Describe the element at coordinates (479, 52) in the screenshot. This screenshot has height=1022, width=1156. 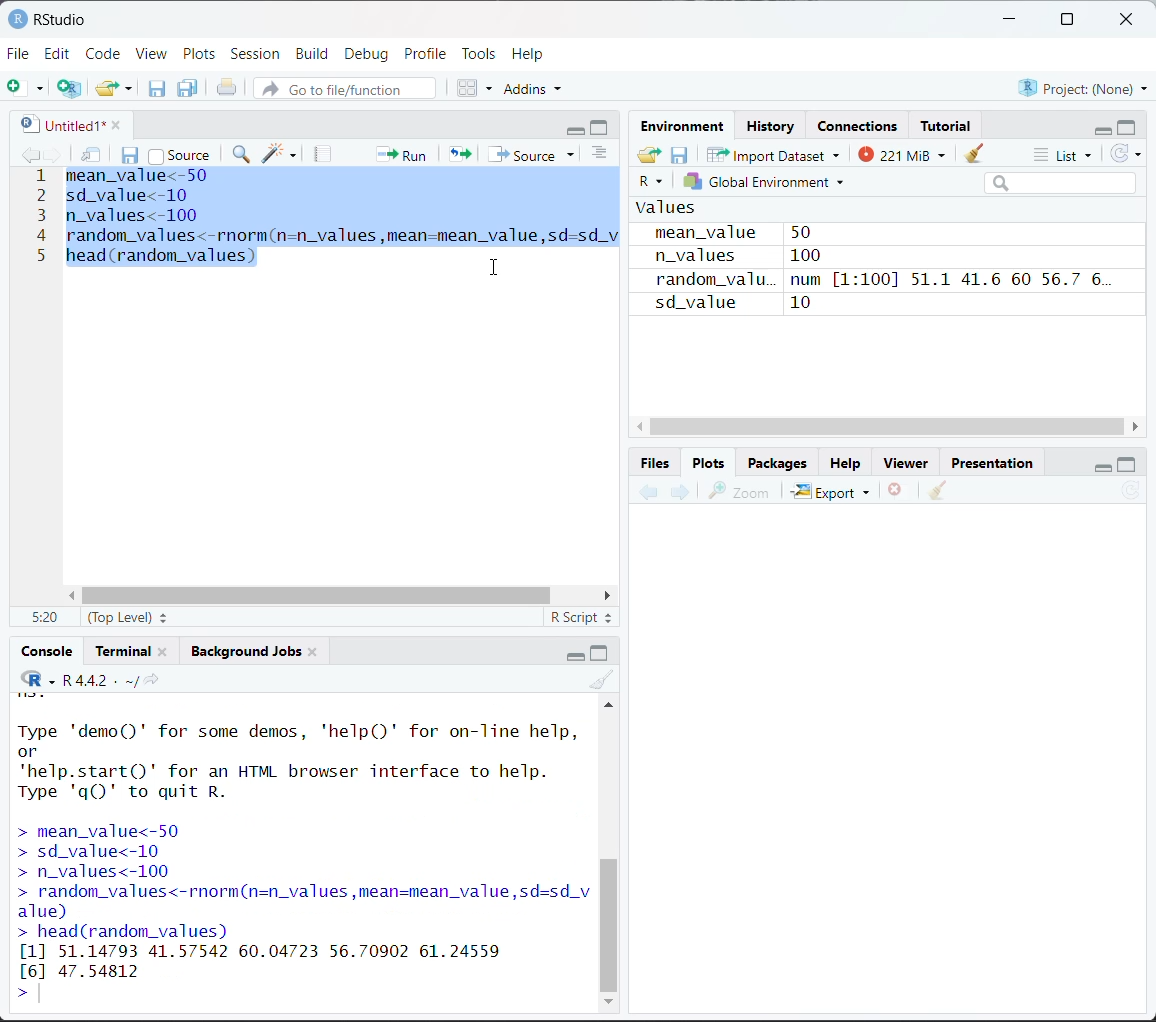
I see `Tools` at that location.